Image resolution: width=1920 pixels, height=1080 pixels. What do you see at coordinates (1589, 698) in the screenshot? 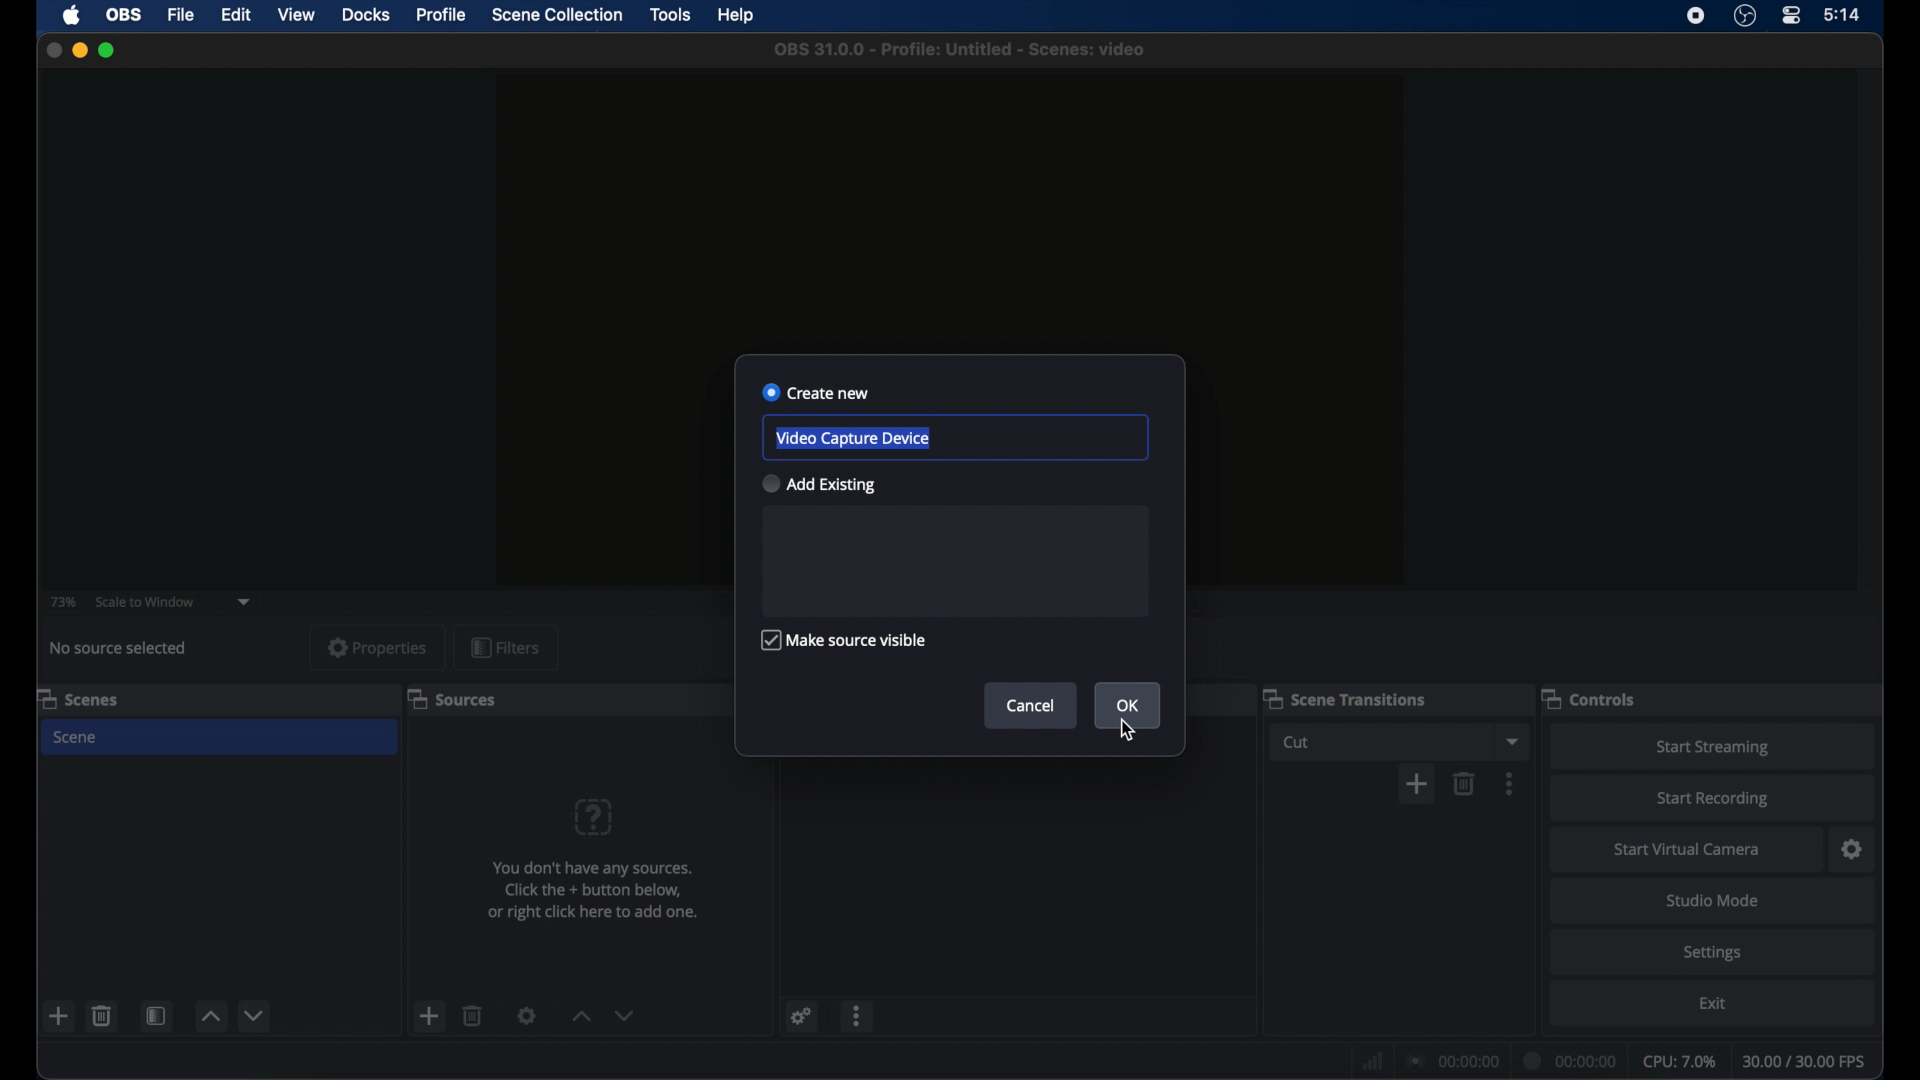
I see `controls` at bounding box center [1589, 698].